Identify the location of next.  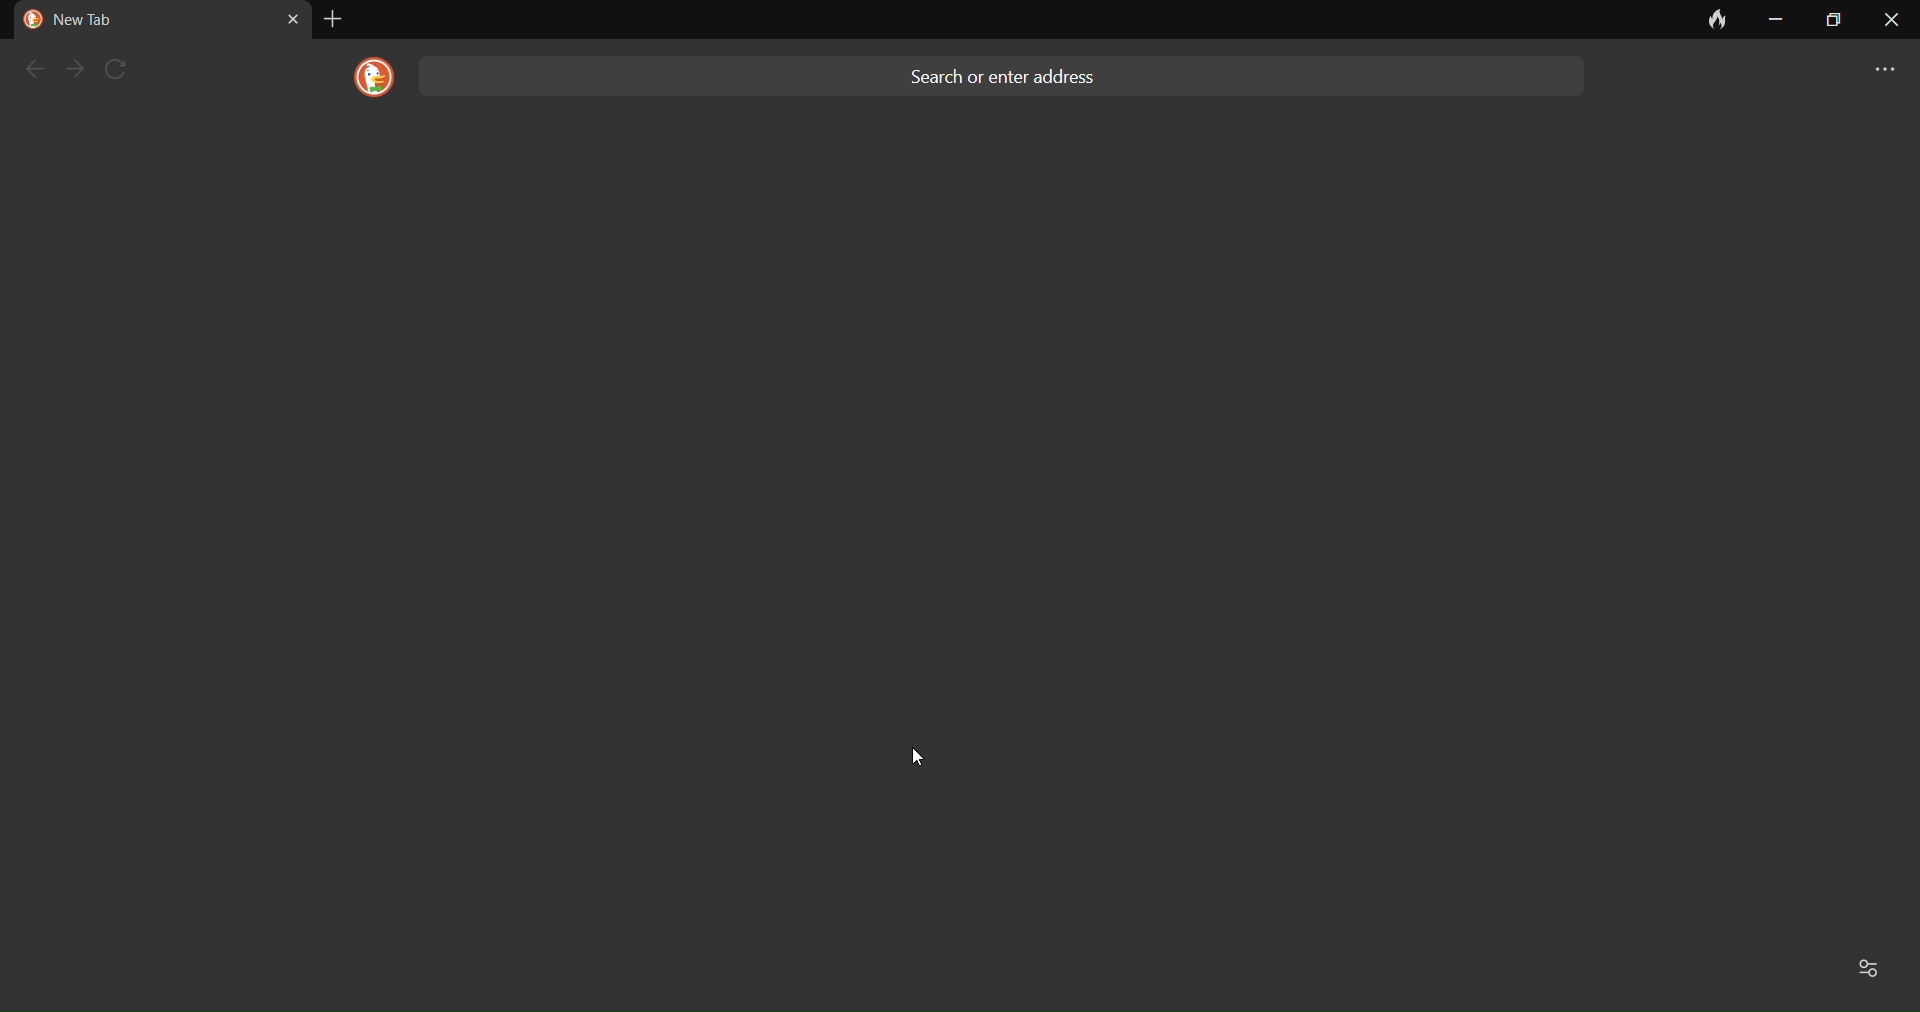
(77, 69).